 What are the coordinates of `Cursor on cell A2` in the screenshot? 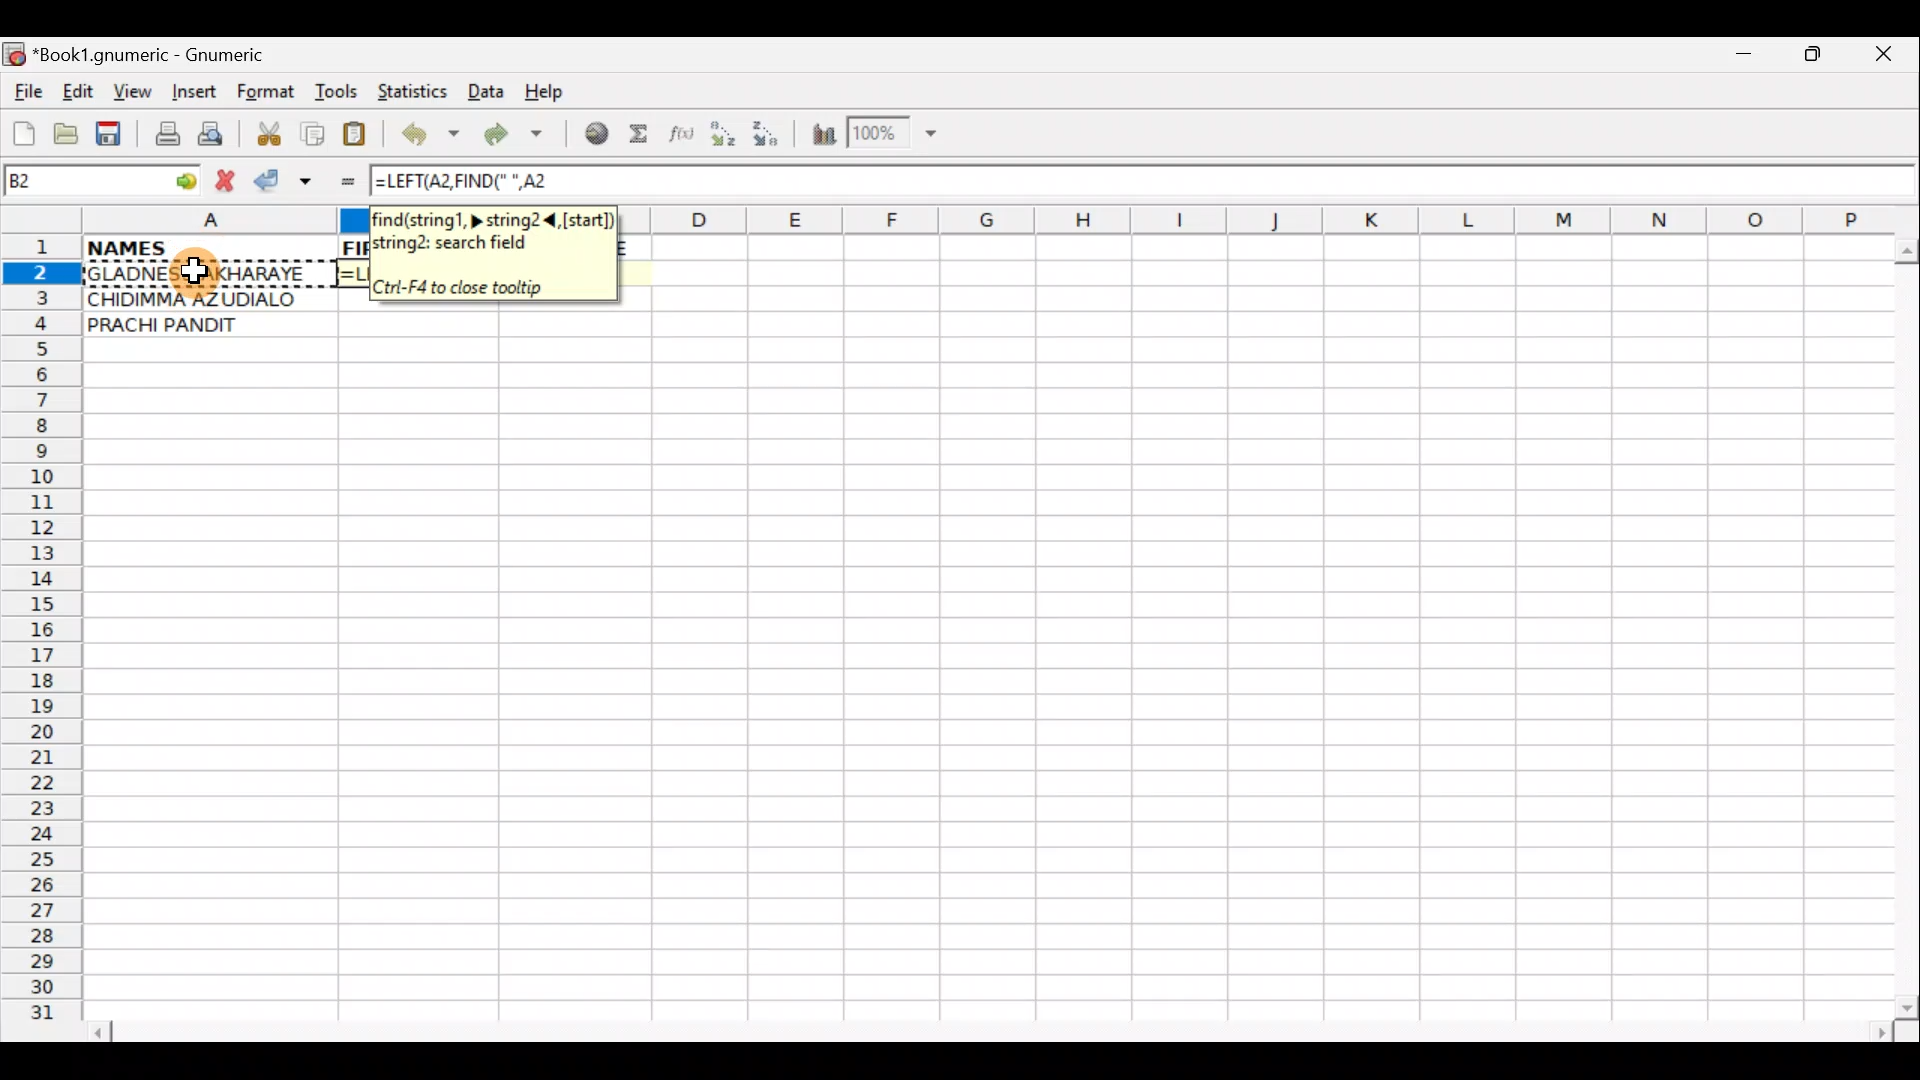 It's located at (194, 274).